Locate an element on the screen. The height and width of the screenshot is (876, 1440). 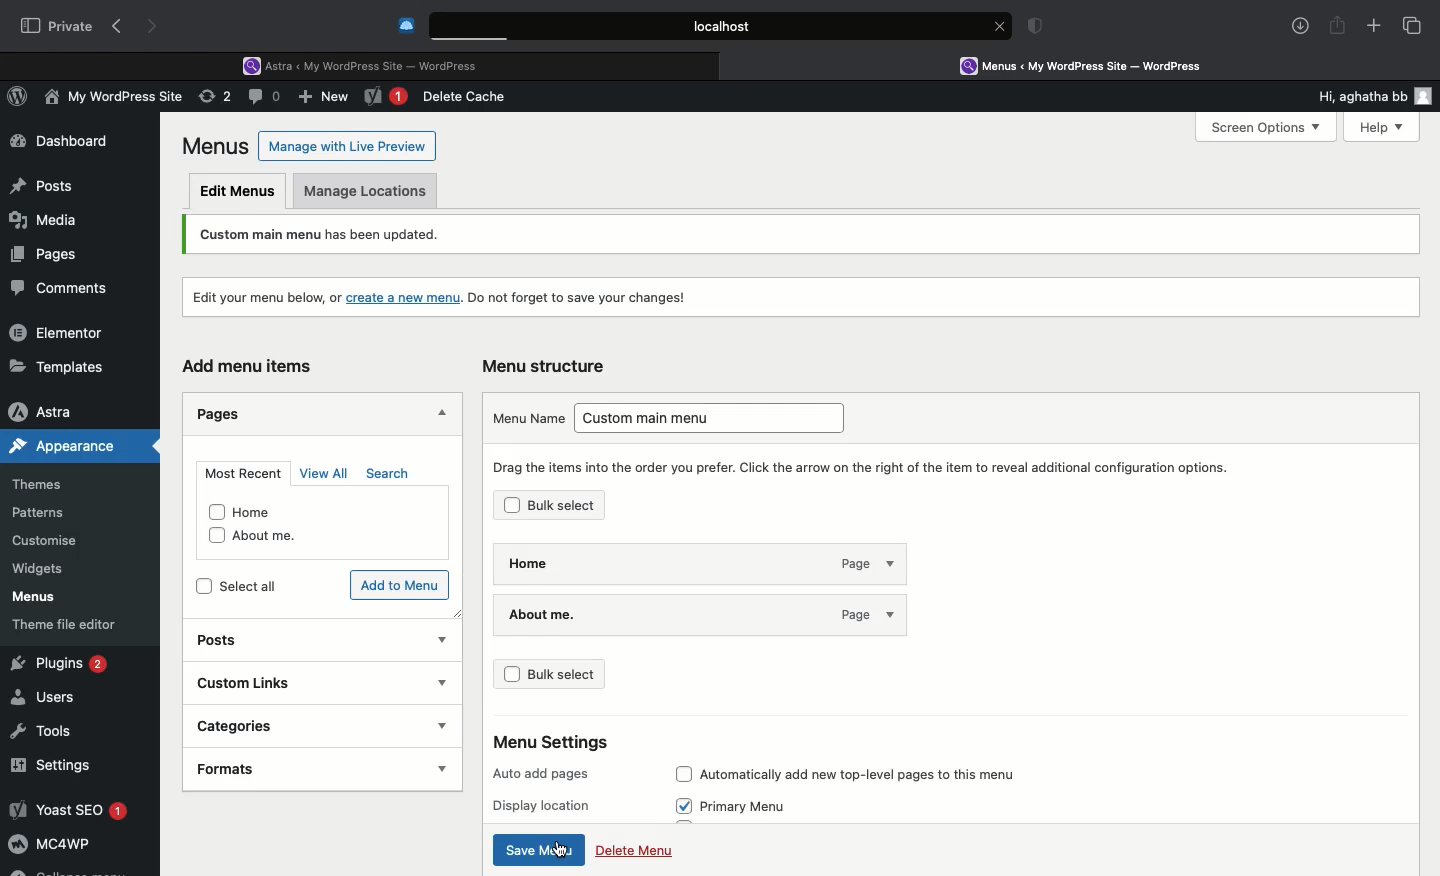
Drag the items into the order you prefer. Click the arrow on the right of the item to reveal additional option is located at coordinates (877, 465).